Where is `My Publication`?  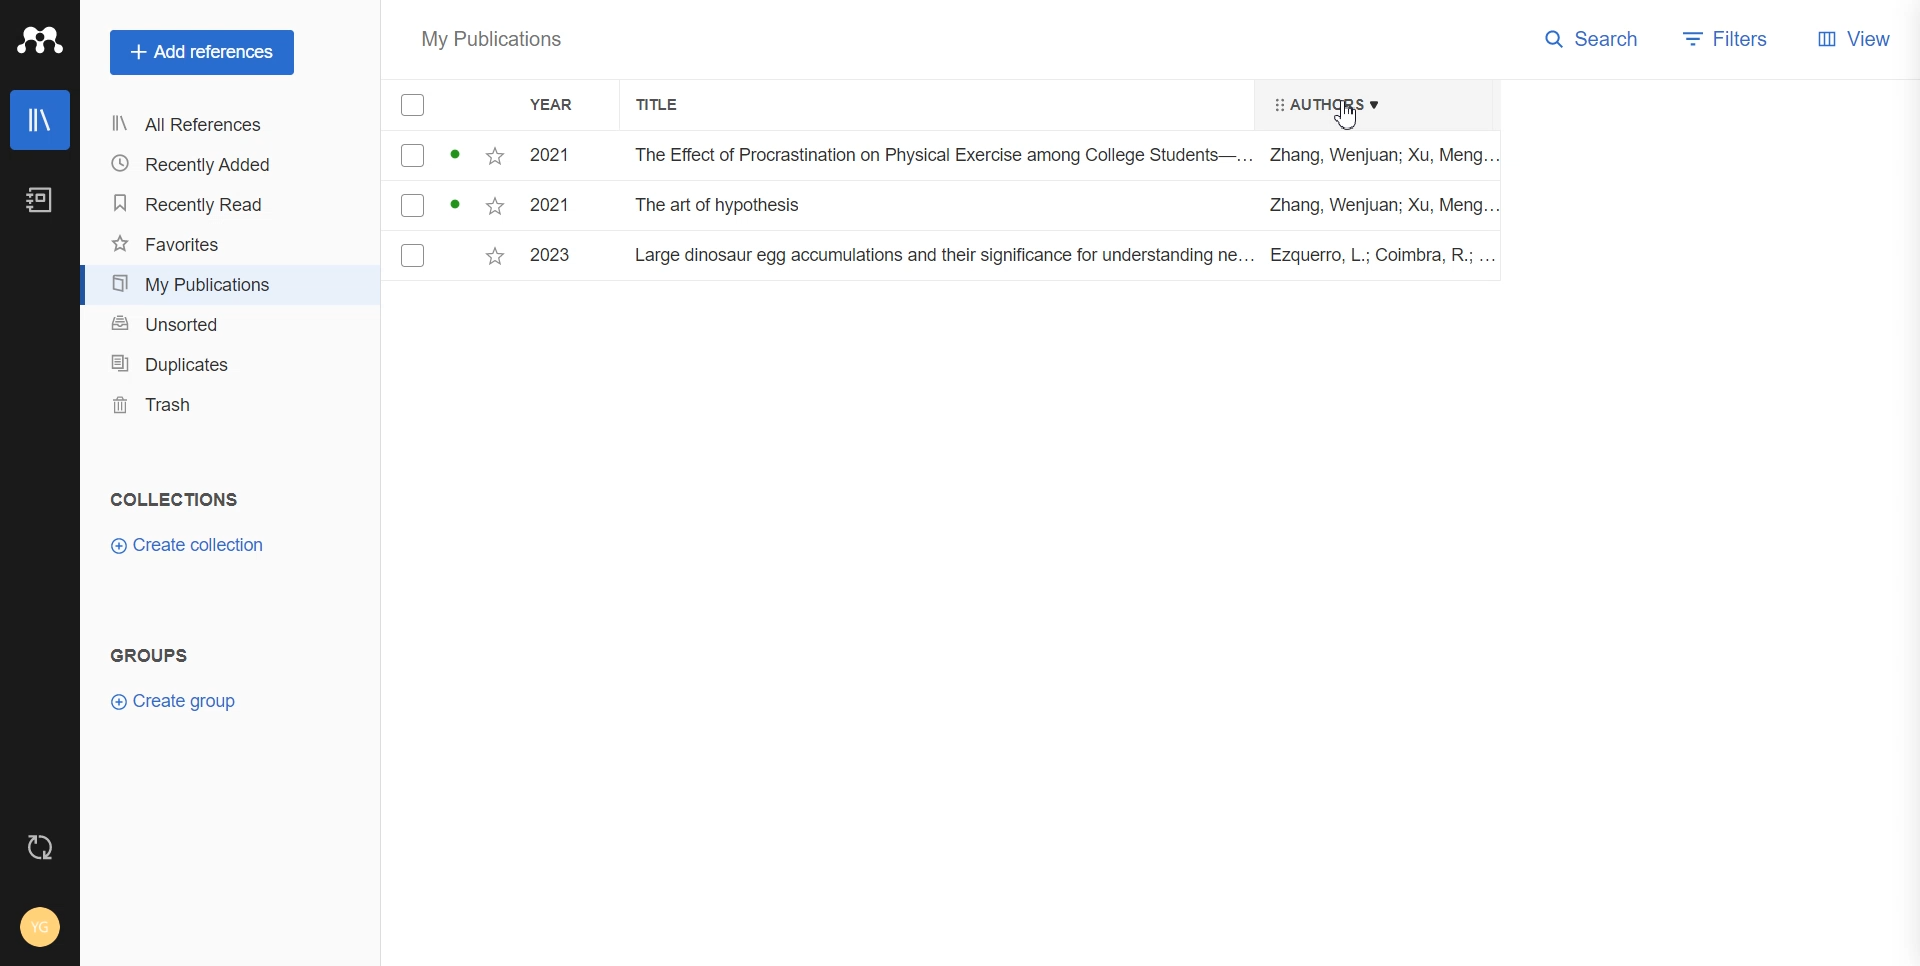 My Publication is located at coordinates (222, 284).